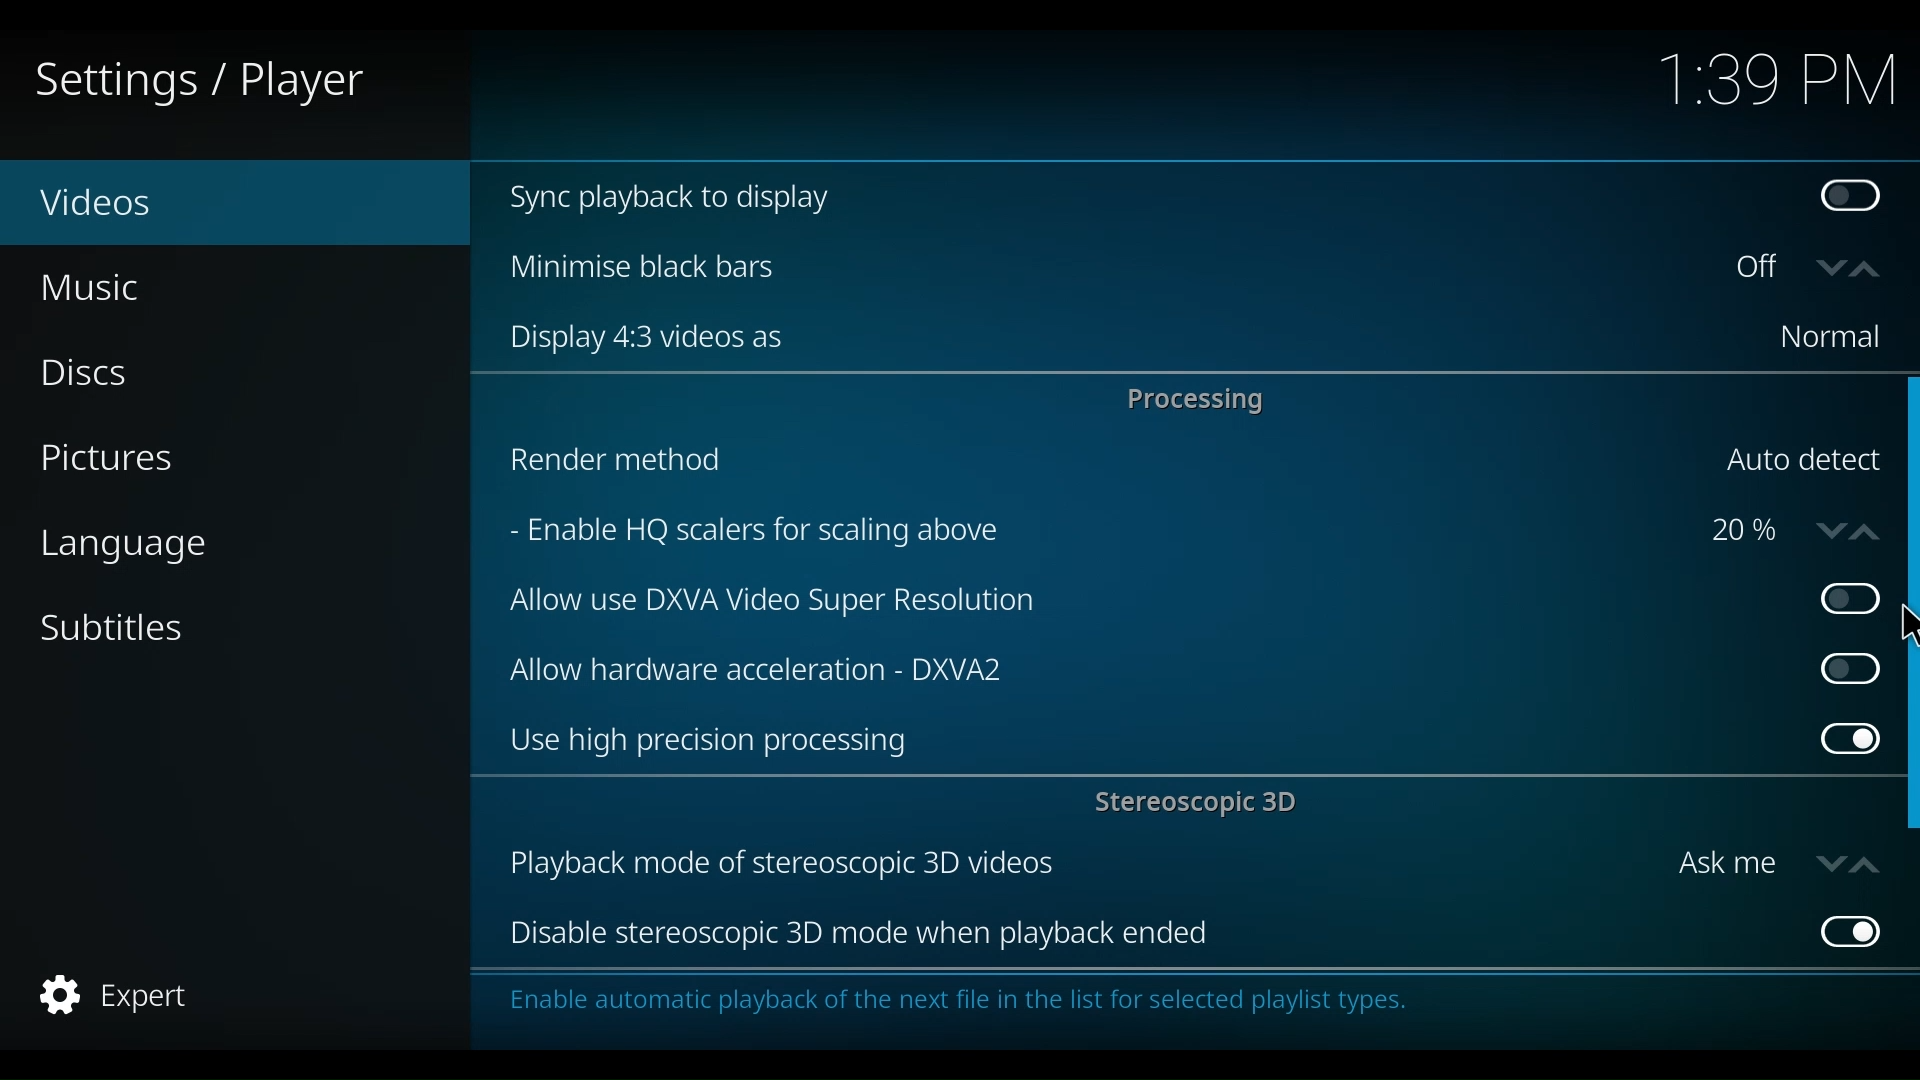 This screenshot has width=1920, height=1080. Describe the element at coordinates (1150, 742) in the screenshot. I see `Use high precision proessing` at that location.